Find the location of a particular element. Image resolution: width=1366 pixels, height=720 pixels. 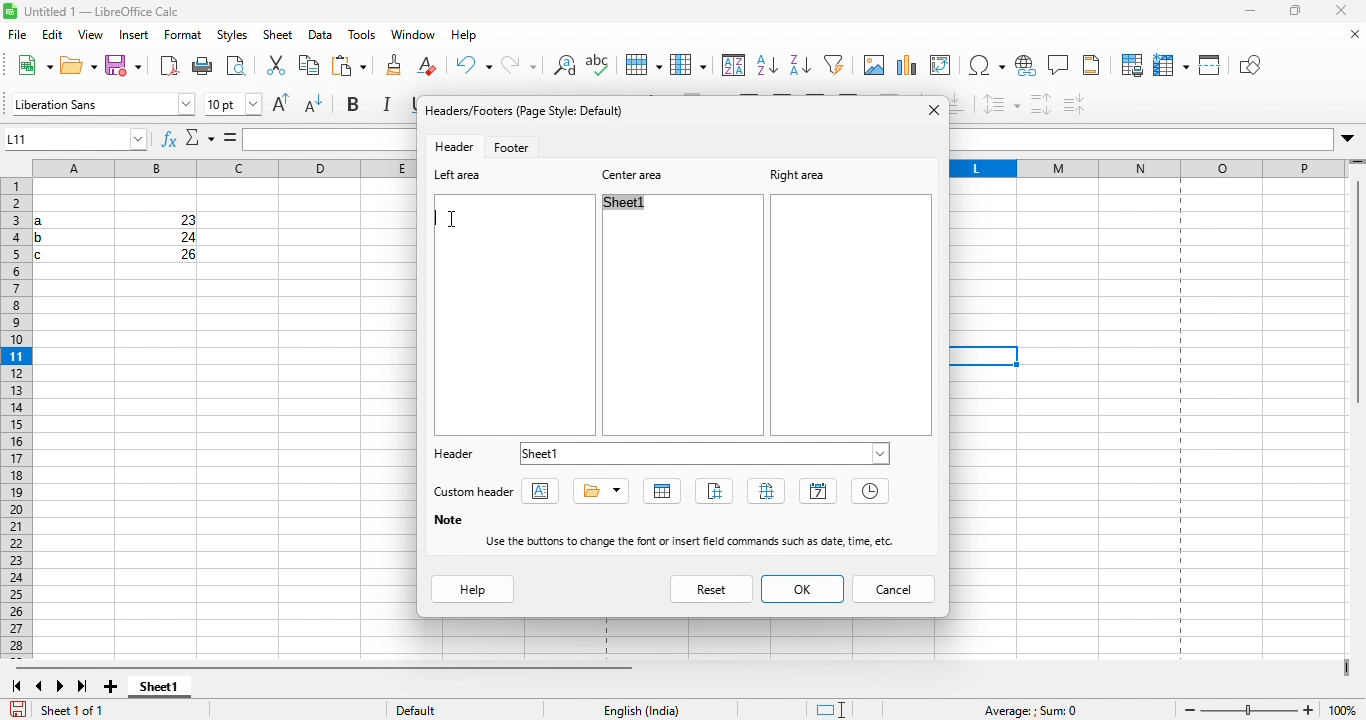

format is located at coordinates (184, 39).